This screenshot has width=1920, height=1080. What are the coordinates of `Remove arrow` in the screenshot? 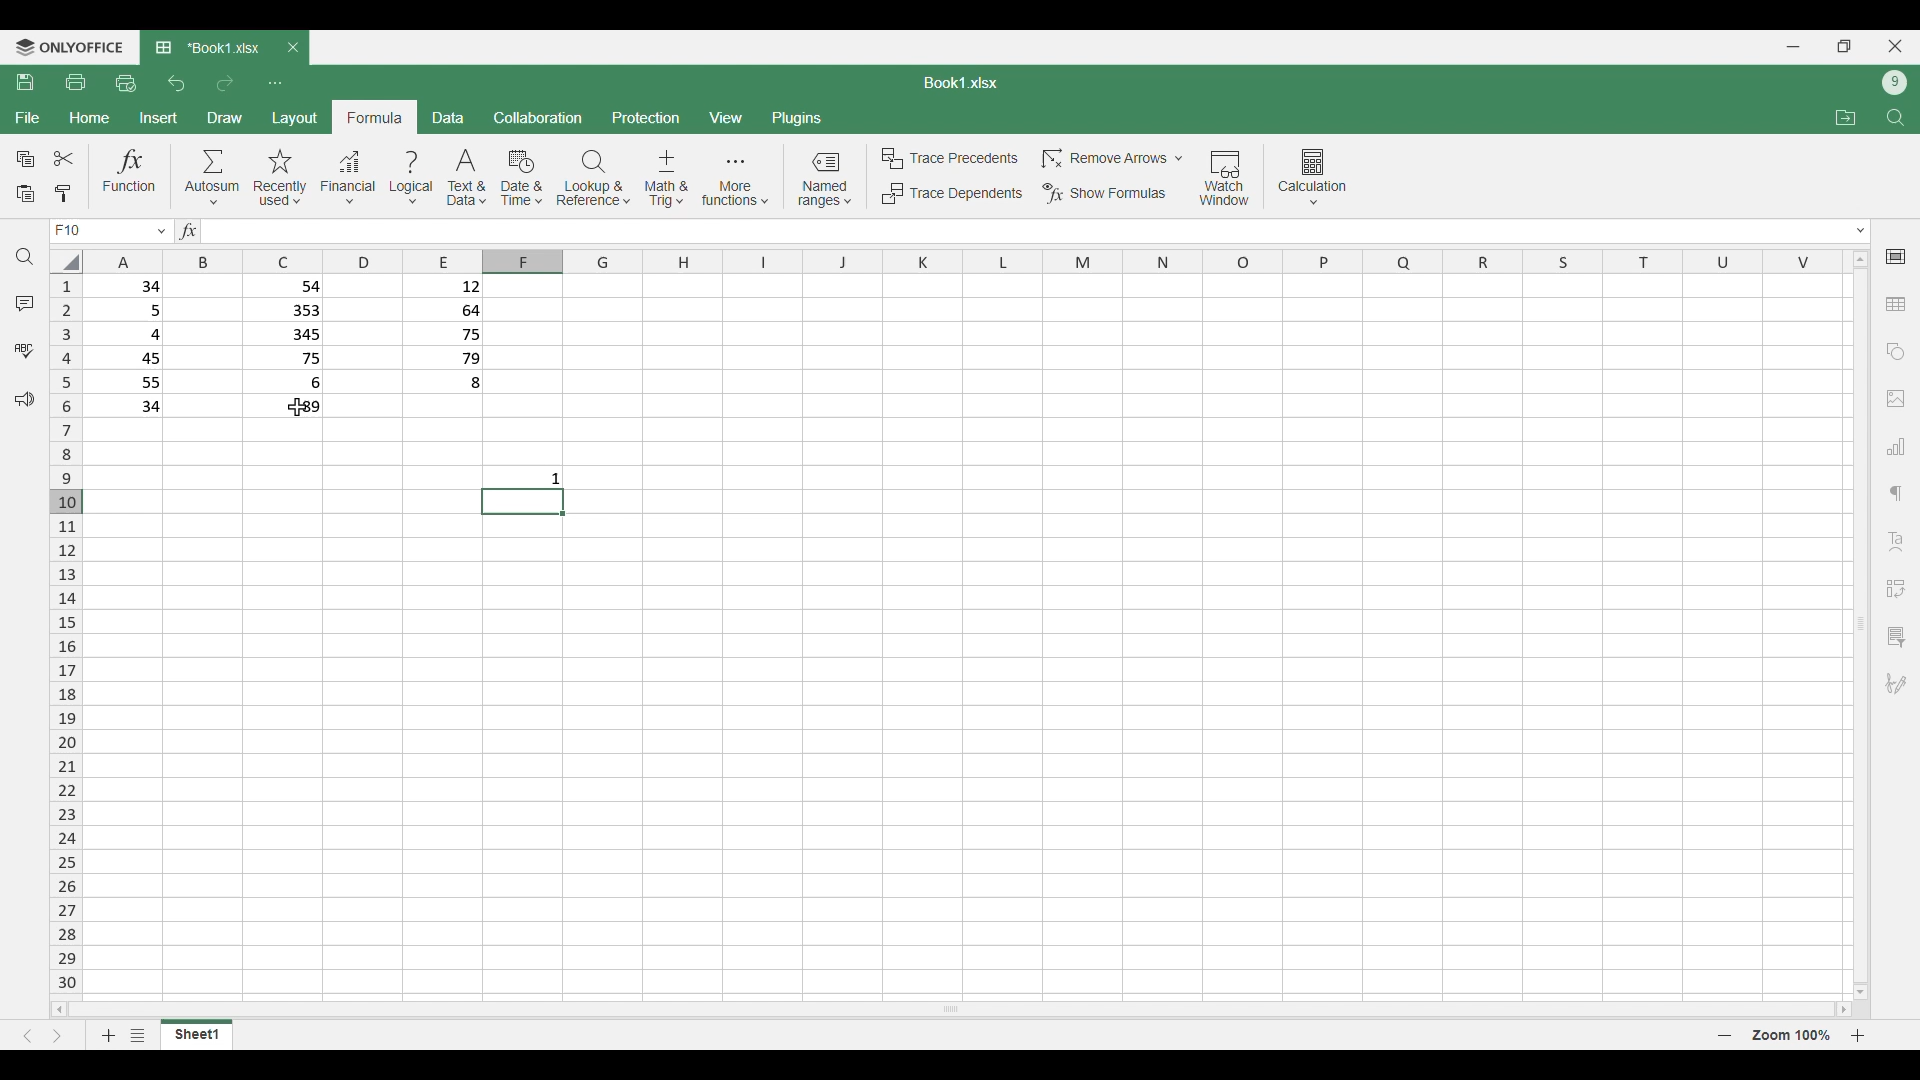 It's located at (1110, 159).